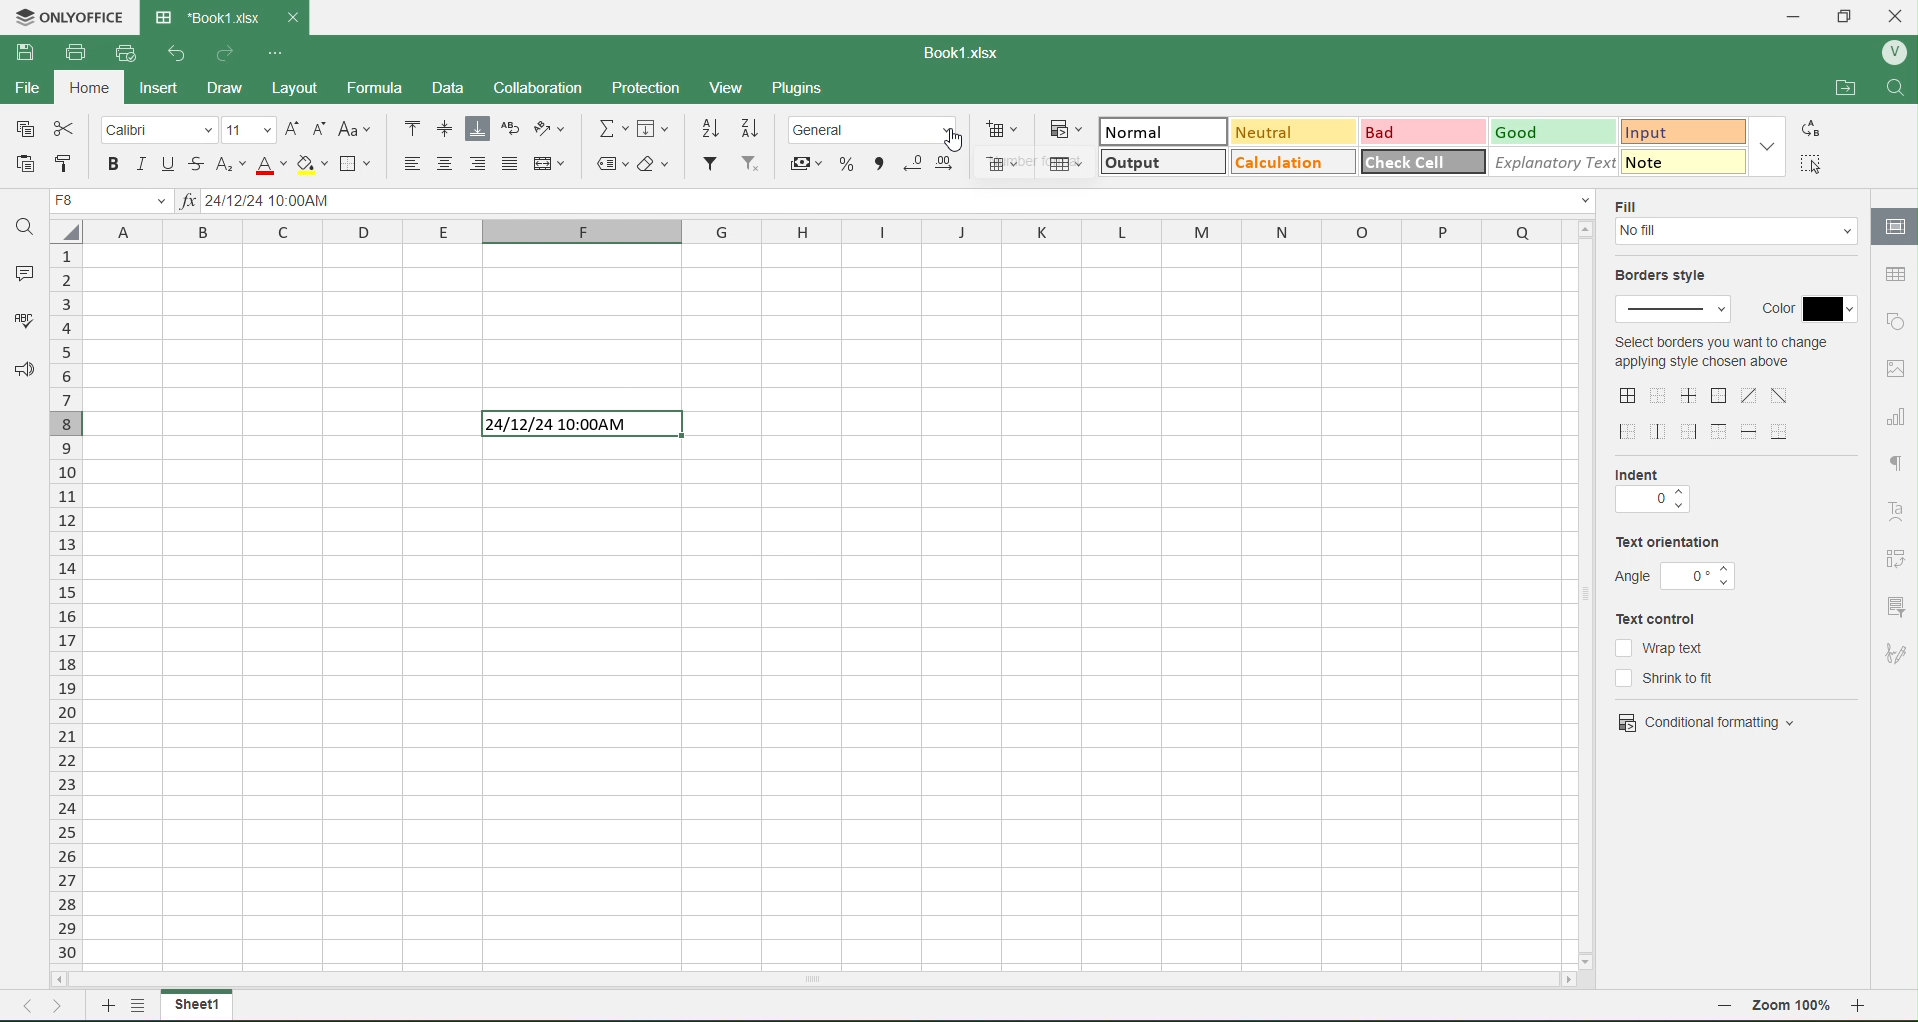 The height and width of the screenshot is (1022, 1918). What do you see at coordinates (443, 128) in the screenshot?
I see `Middle Size` at bounding box center [443, 128].